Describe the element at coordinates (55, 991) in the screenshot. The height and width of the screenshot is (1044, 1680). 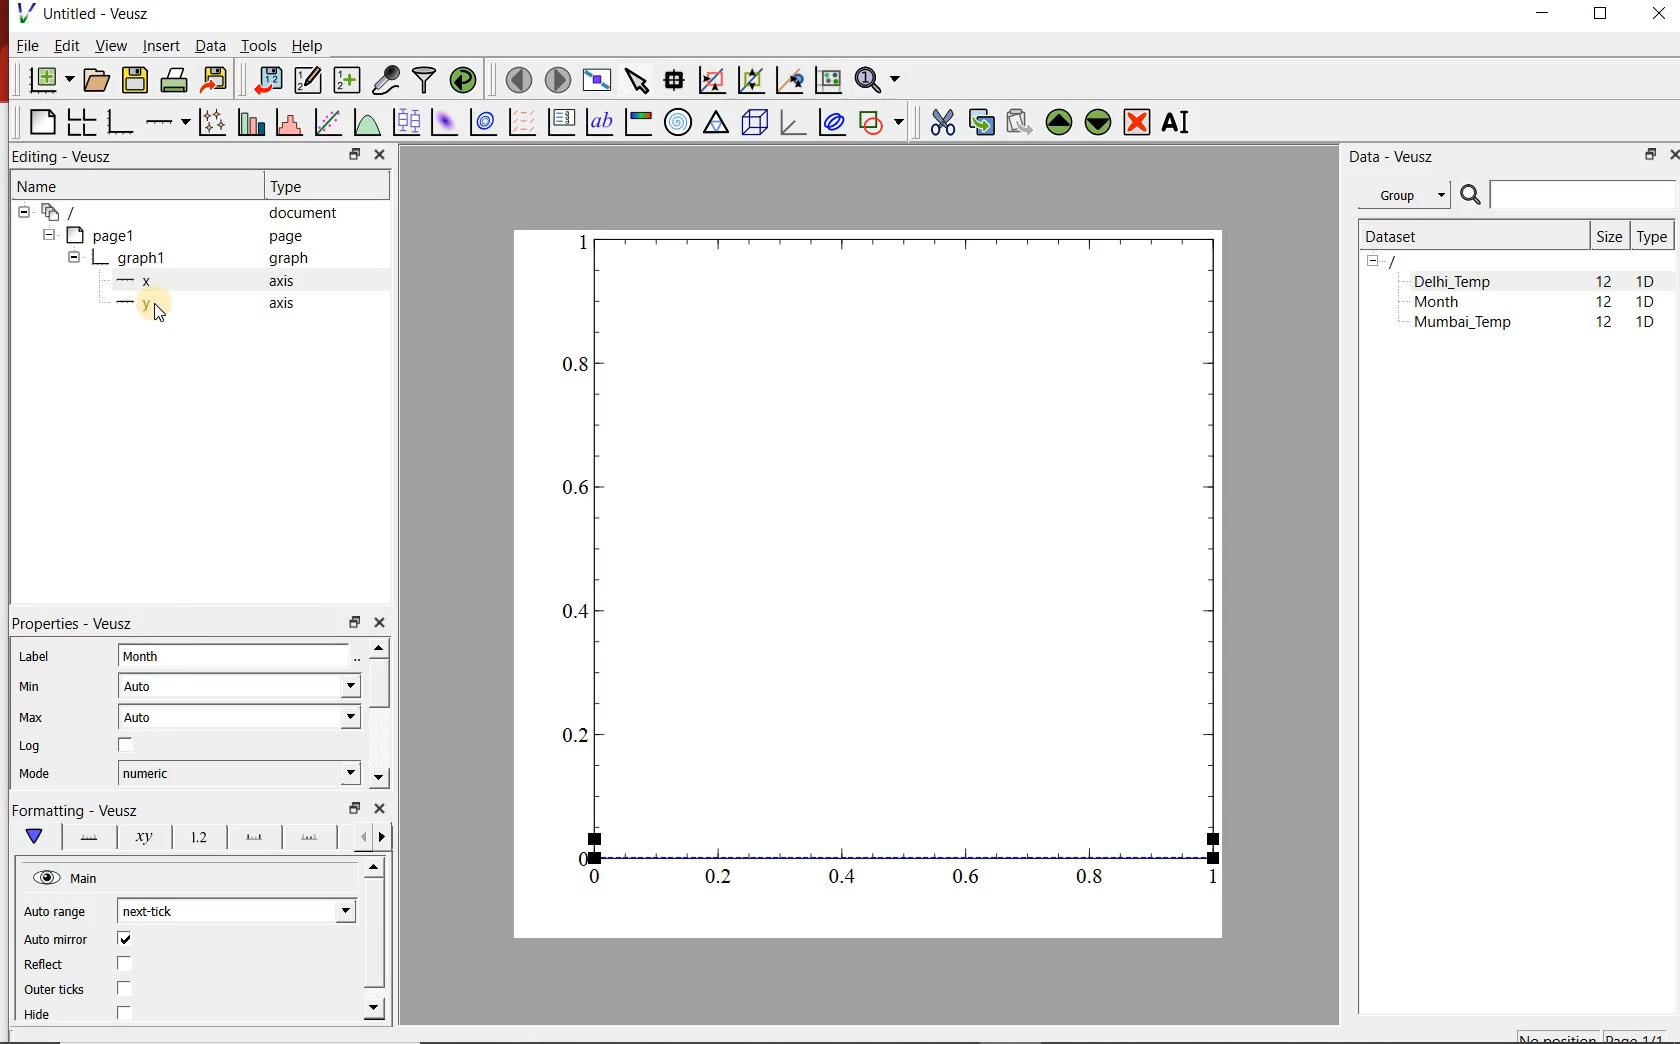
I see `outer ticks` at that location.